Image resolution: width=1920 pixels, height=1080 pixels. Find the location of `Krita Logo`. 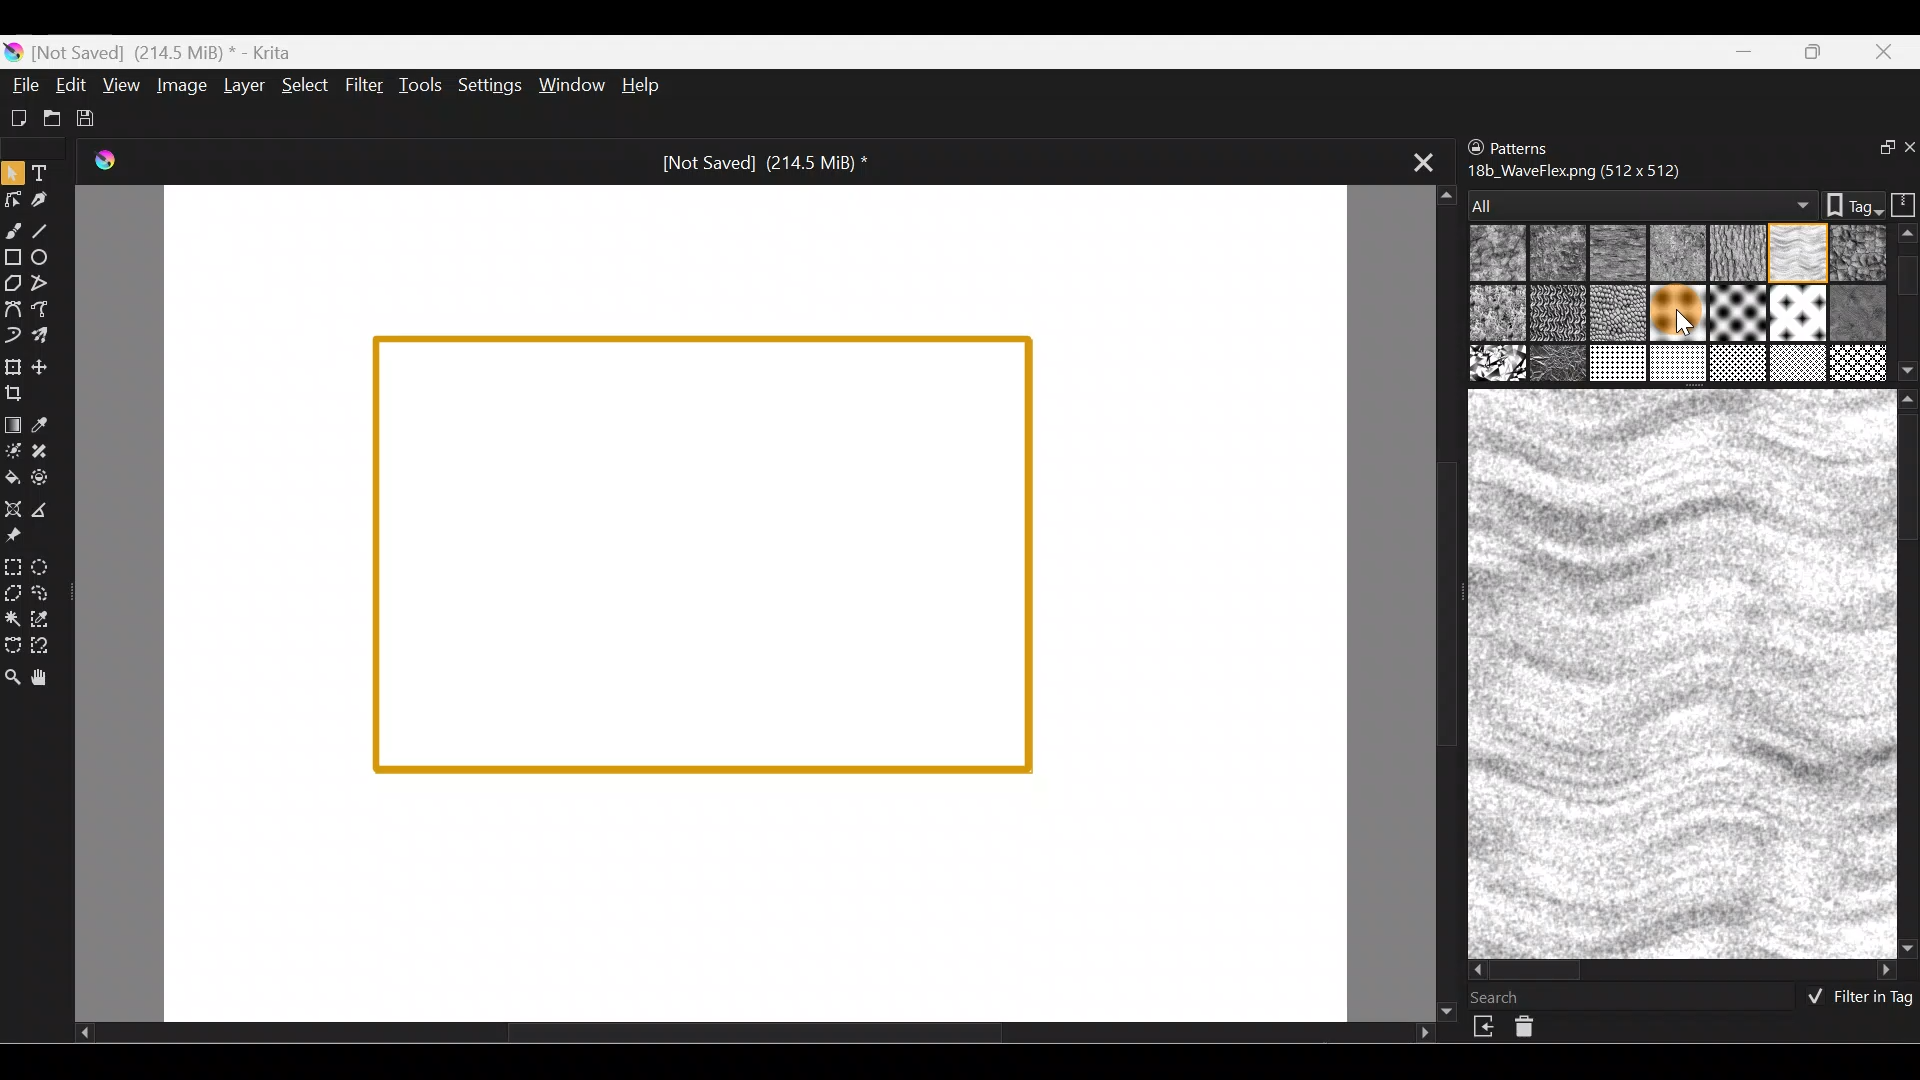

Krita Logo is located at coordinates (106, 158).